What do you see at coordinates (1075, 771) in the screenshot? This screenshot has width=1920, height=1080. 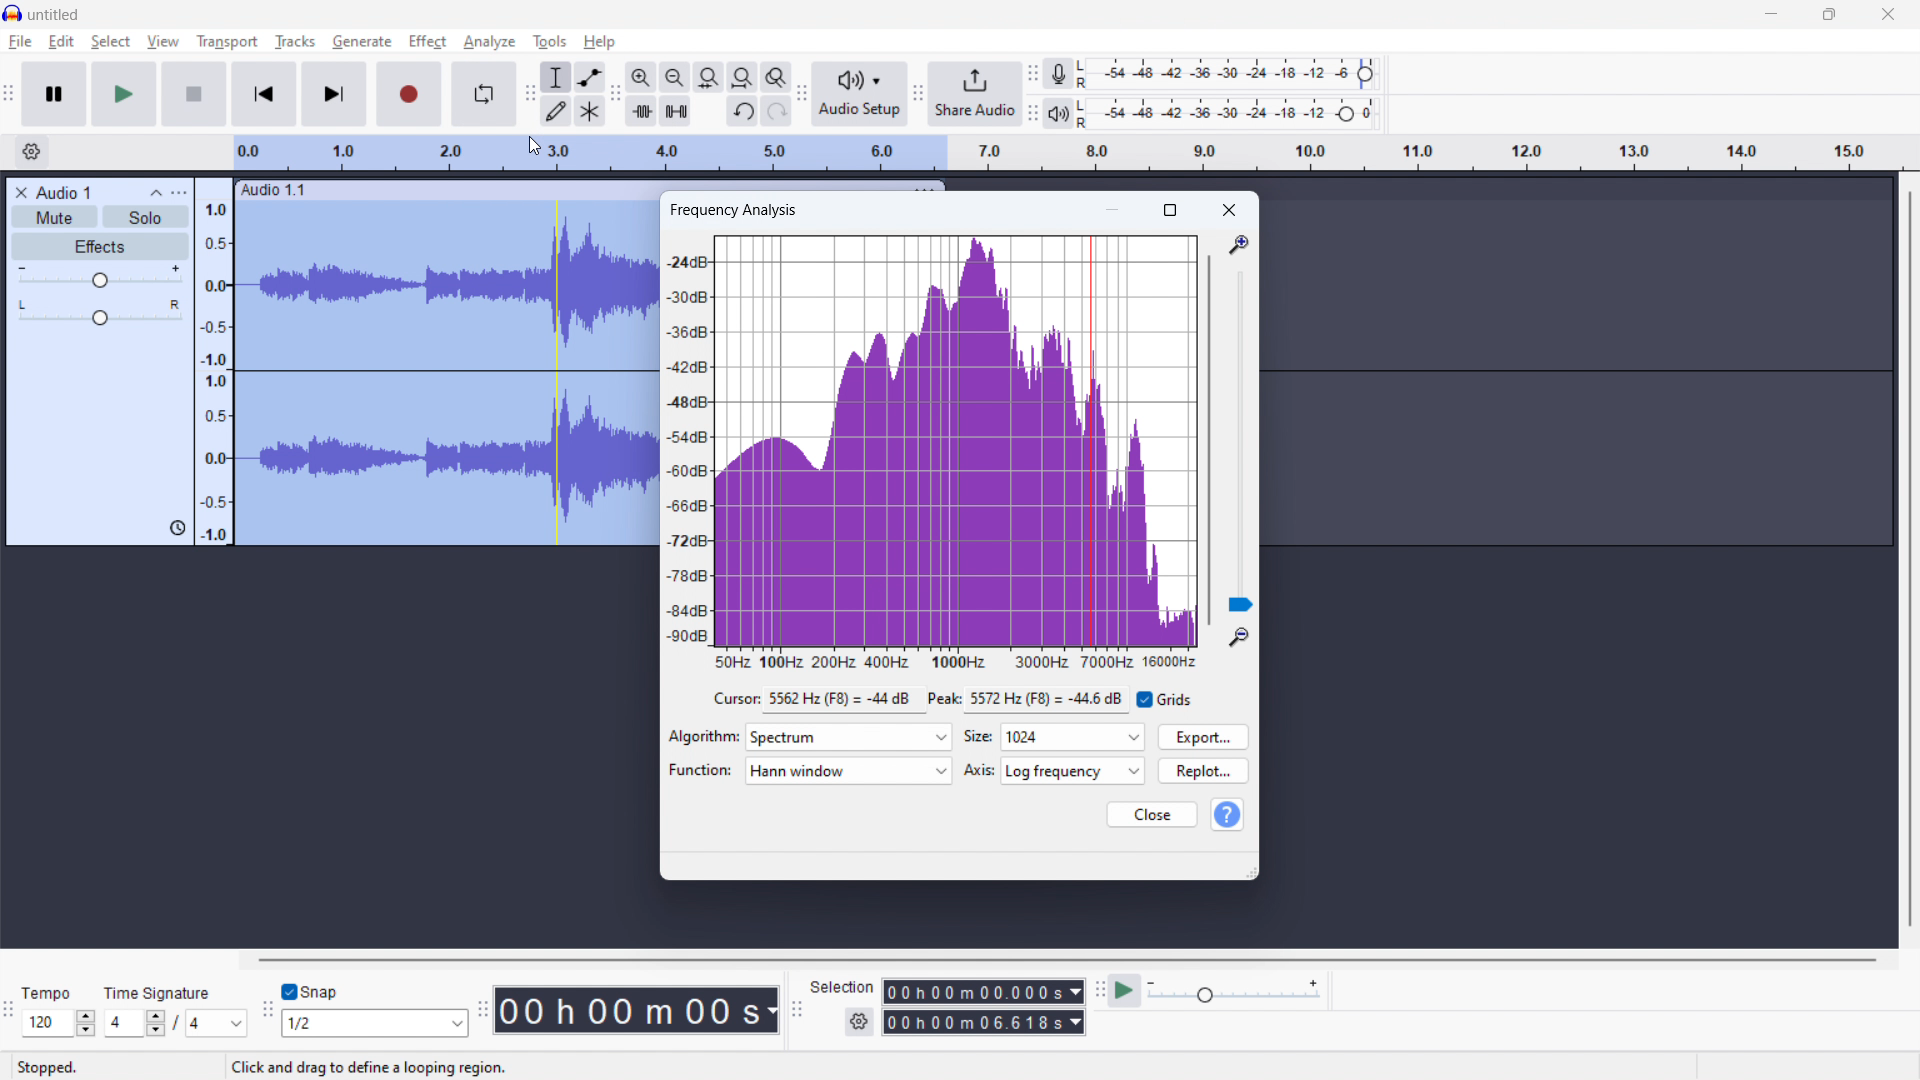 I see `set axis` at bounding box center [1075, 771].